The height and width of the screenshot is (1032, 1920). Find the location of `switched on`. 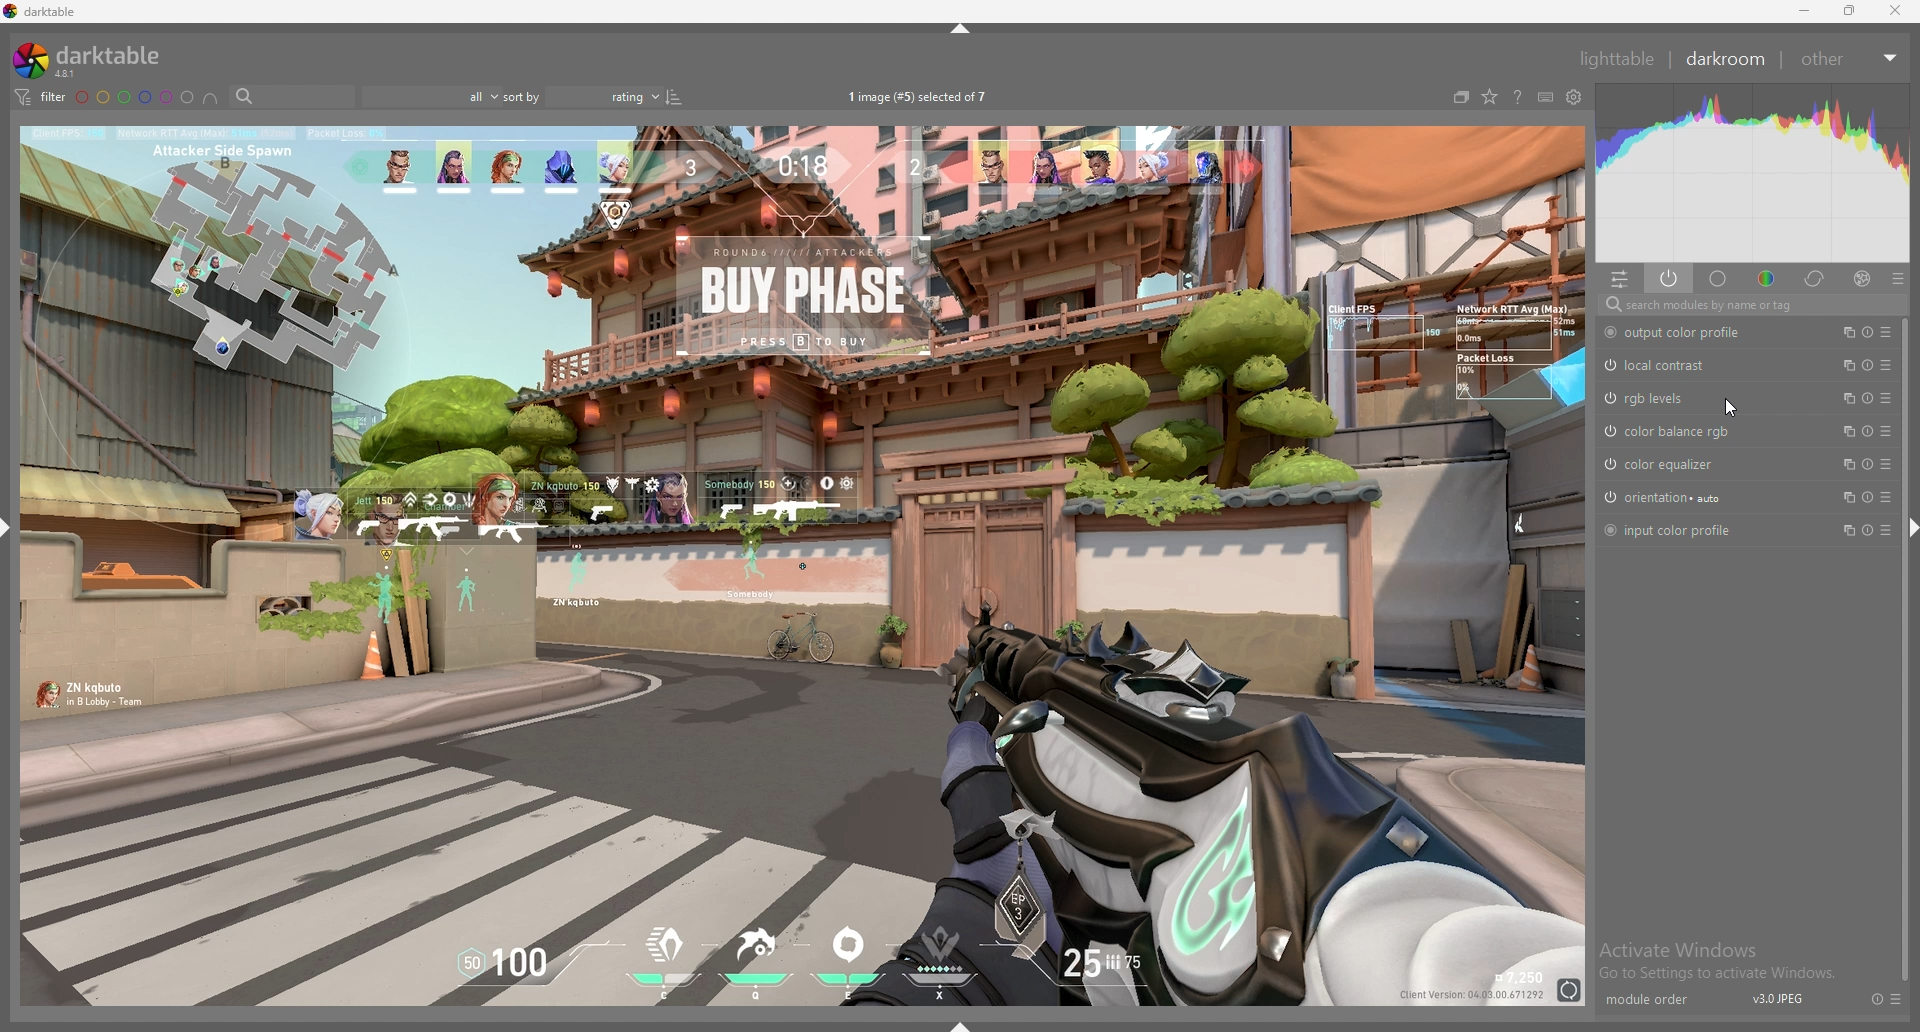

switched on is located at coordinates (1609, 333).